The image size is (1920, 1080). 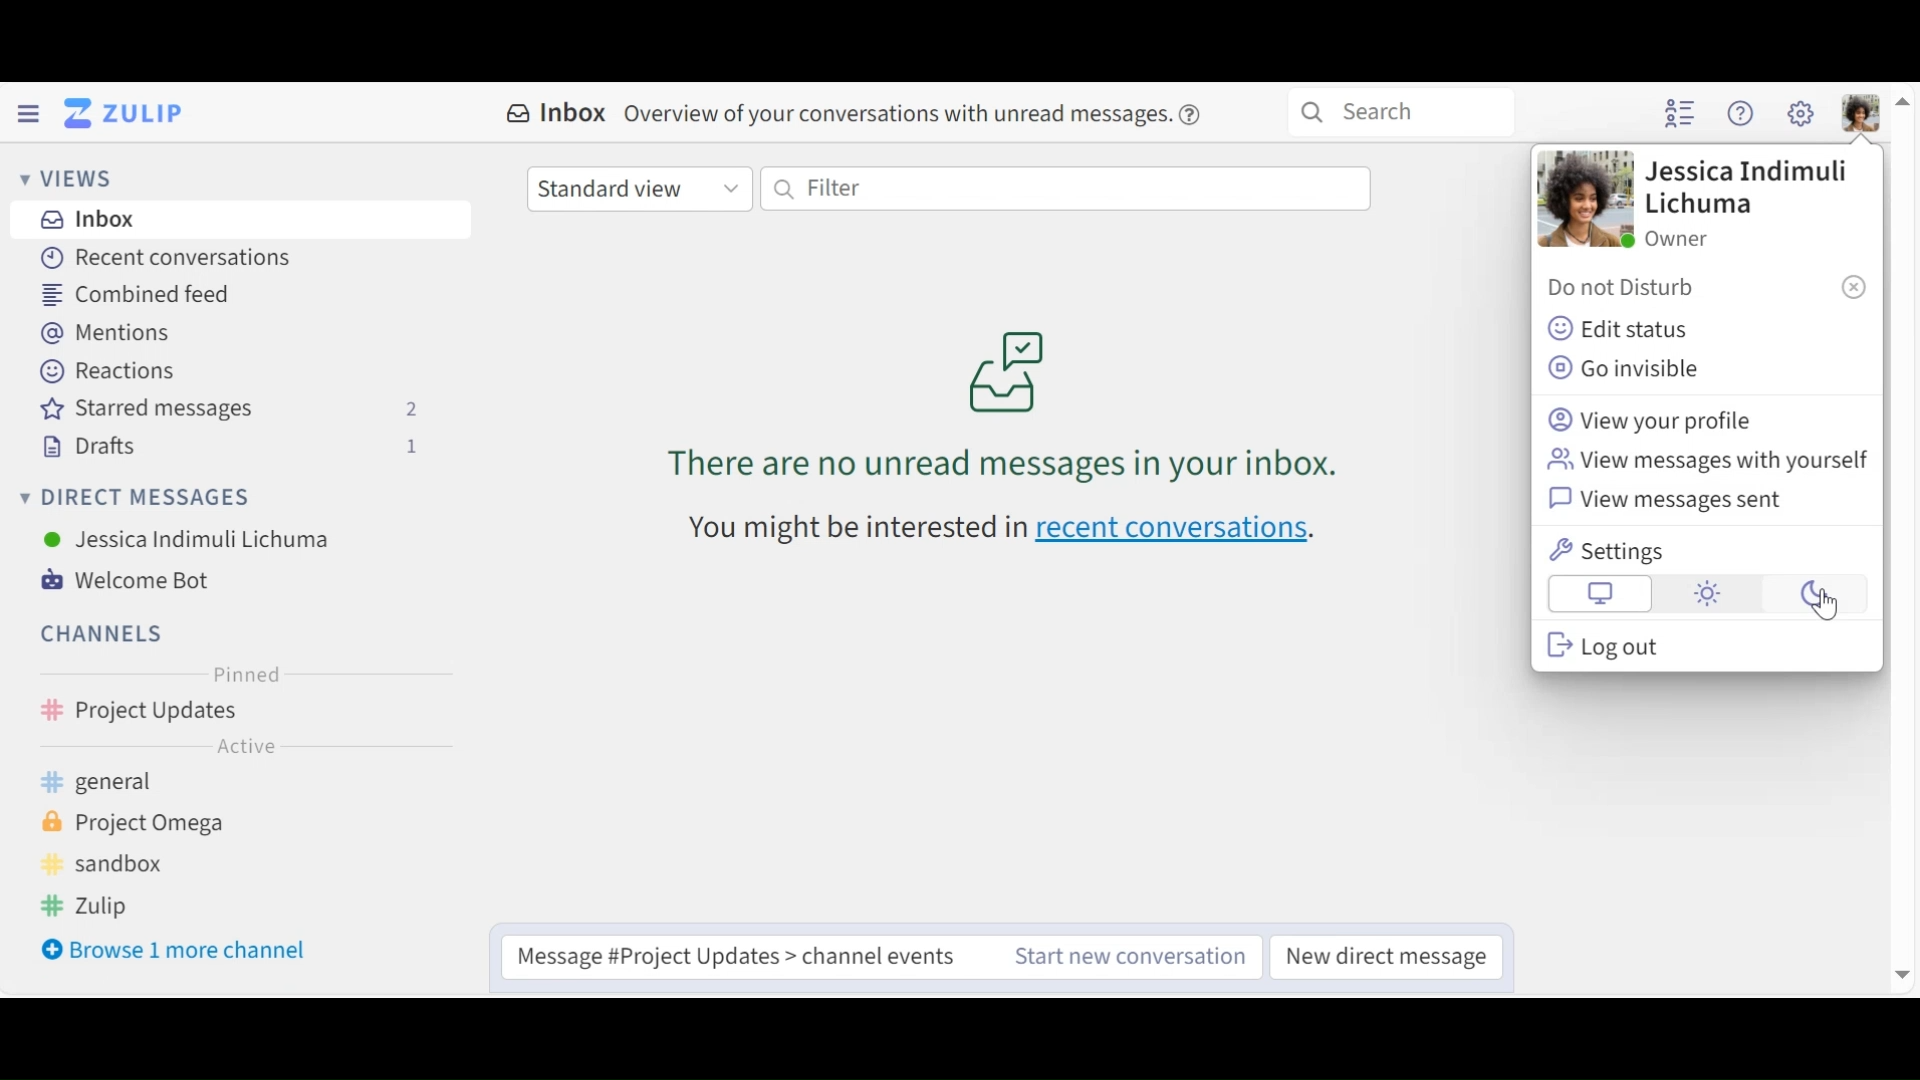 I want to click on Sandbox, so click(x=116, y=864).